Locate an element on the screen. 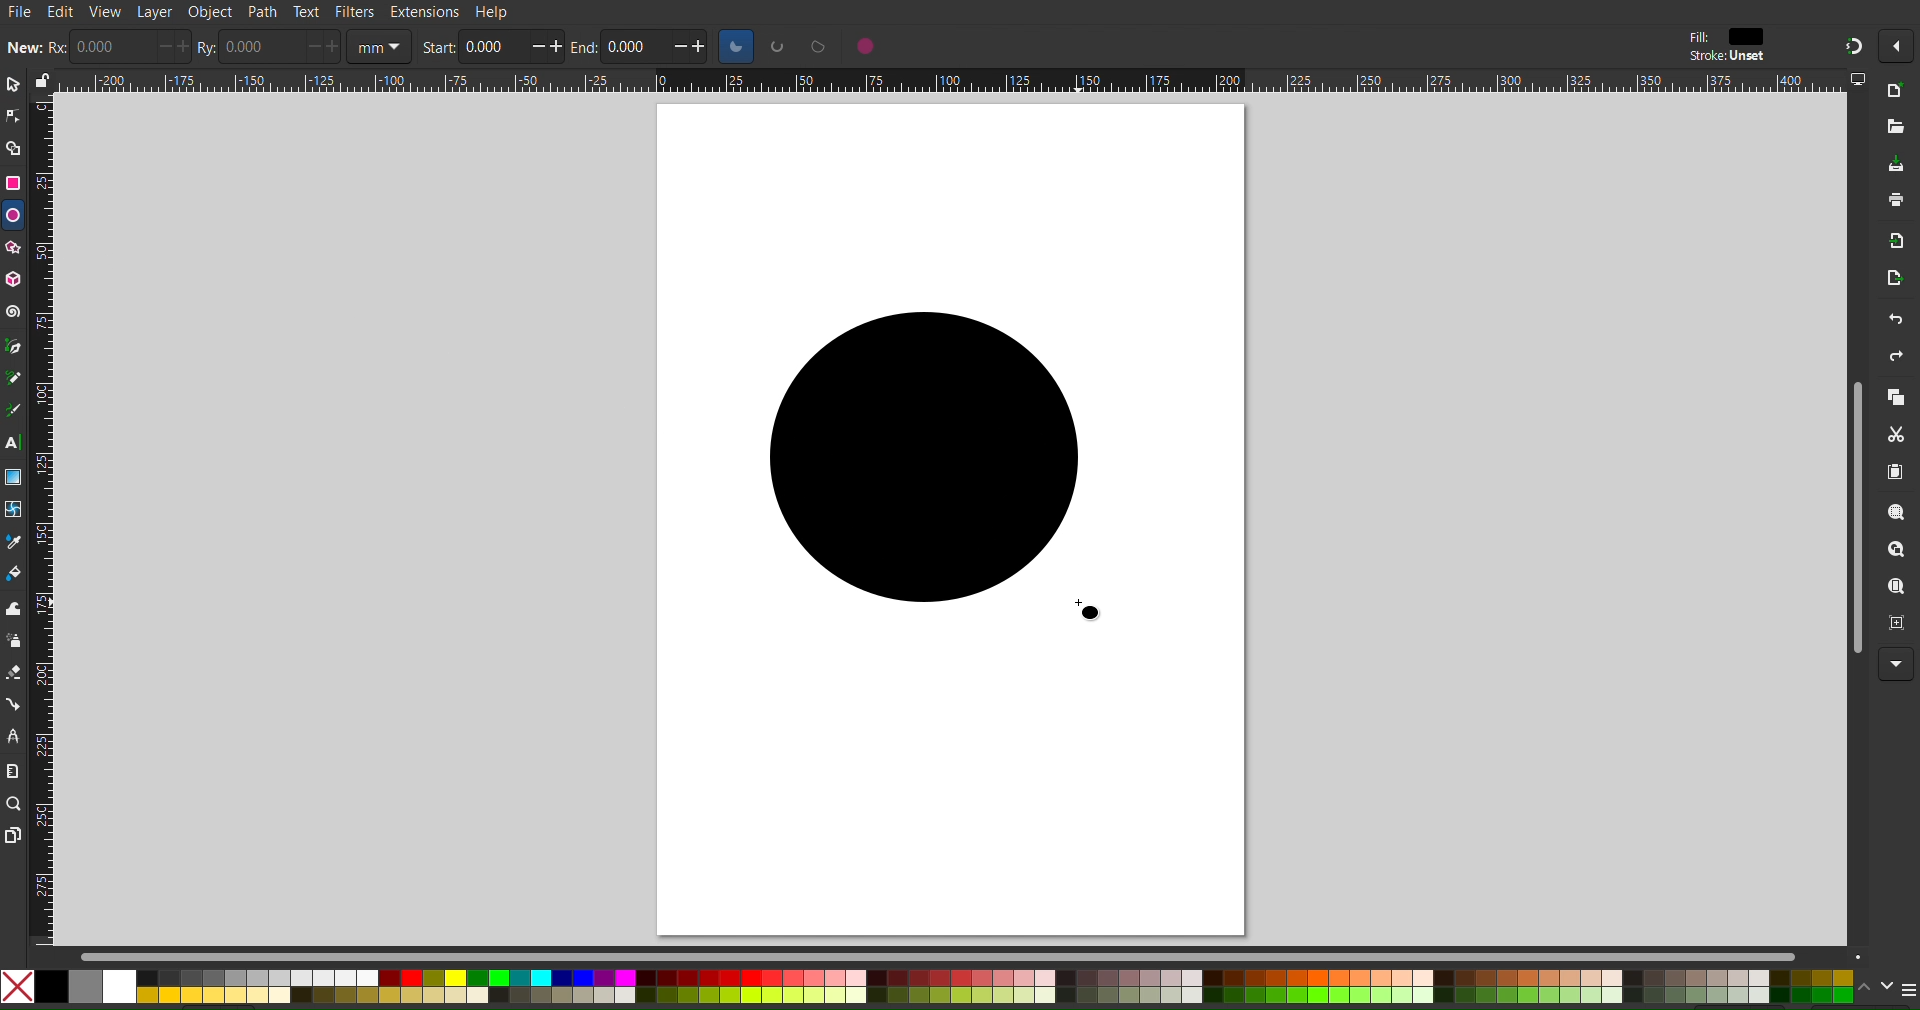  Snapping is located at coordinates (1847, 45).